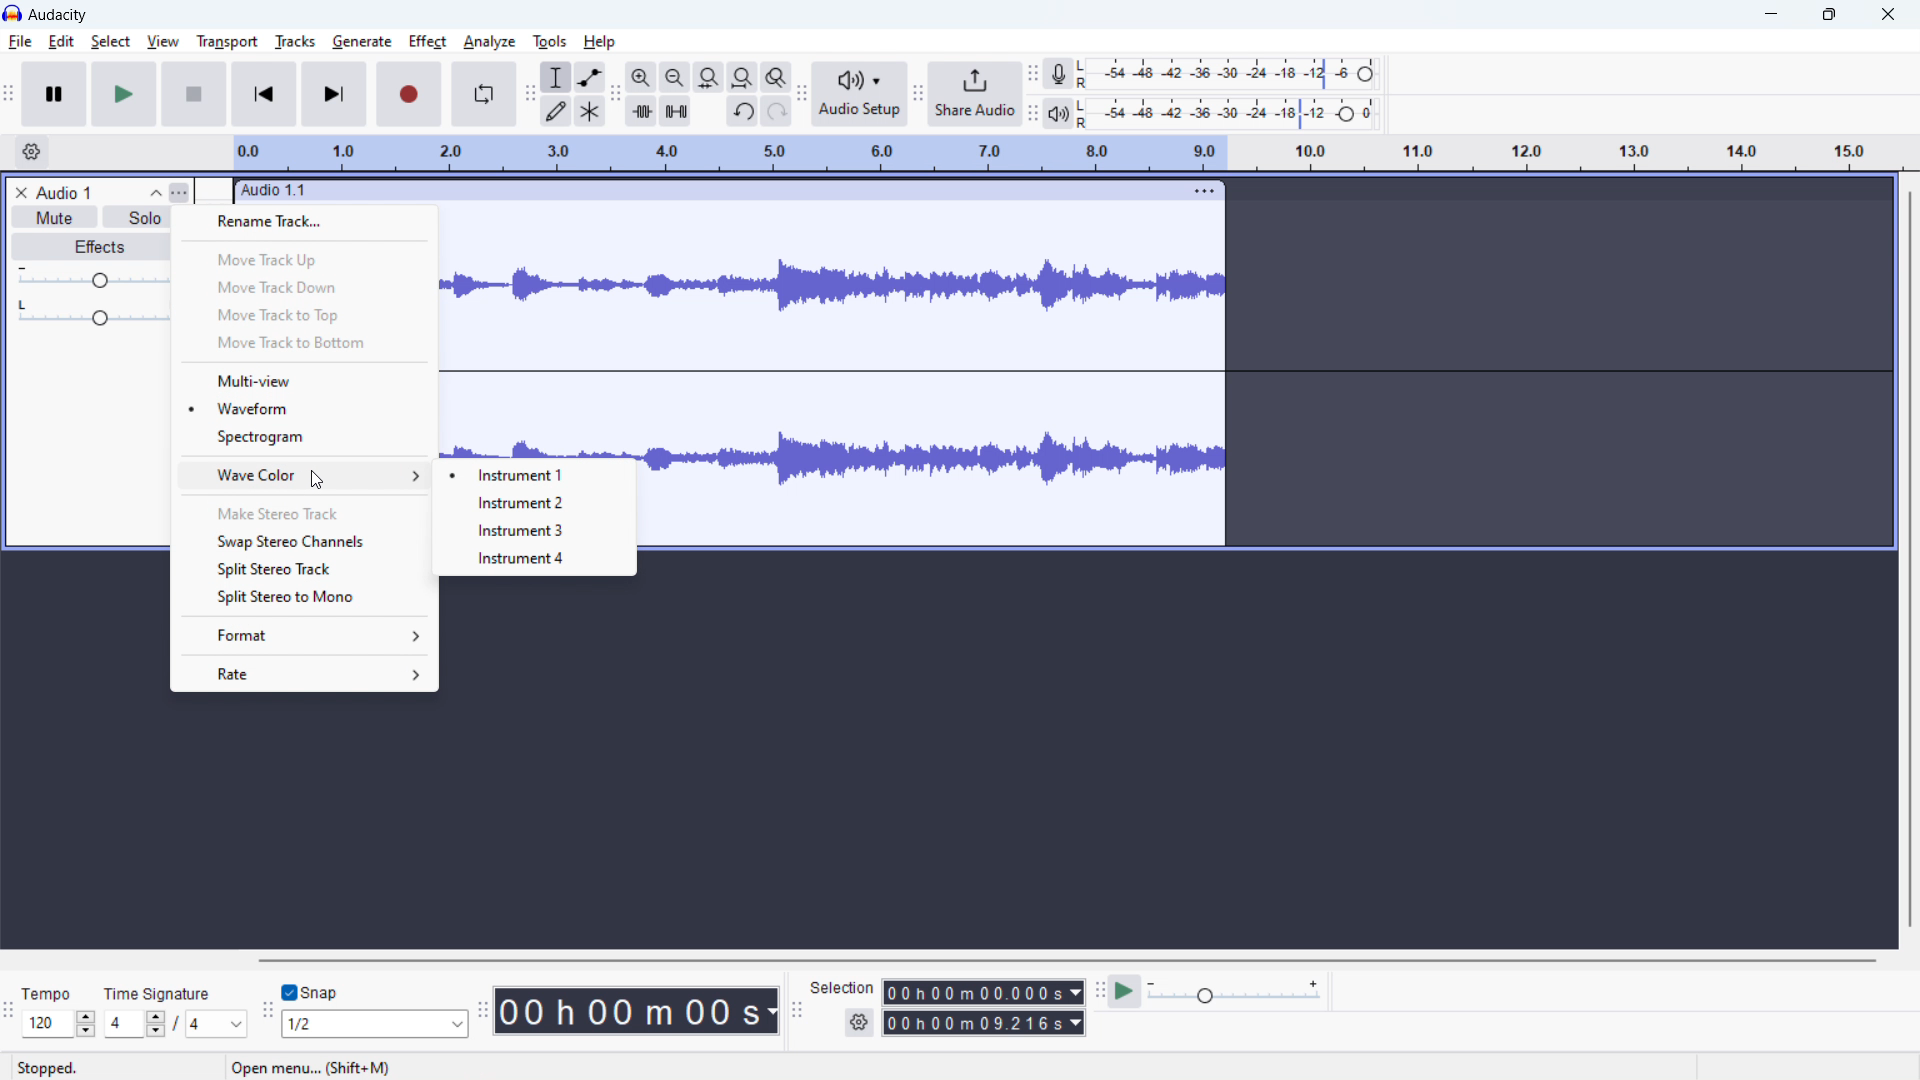 The width and height of the screenshot is (1920, 1080). What do you see at coordinates (302, 475) in the screenshot?
I see `wave color` at bounding box center [302, 475].